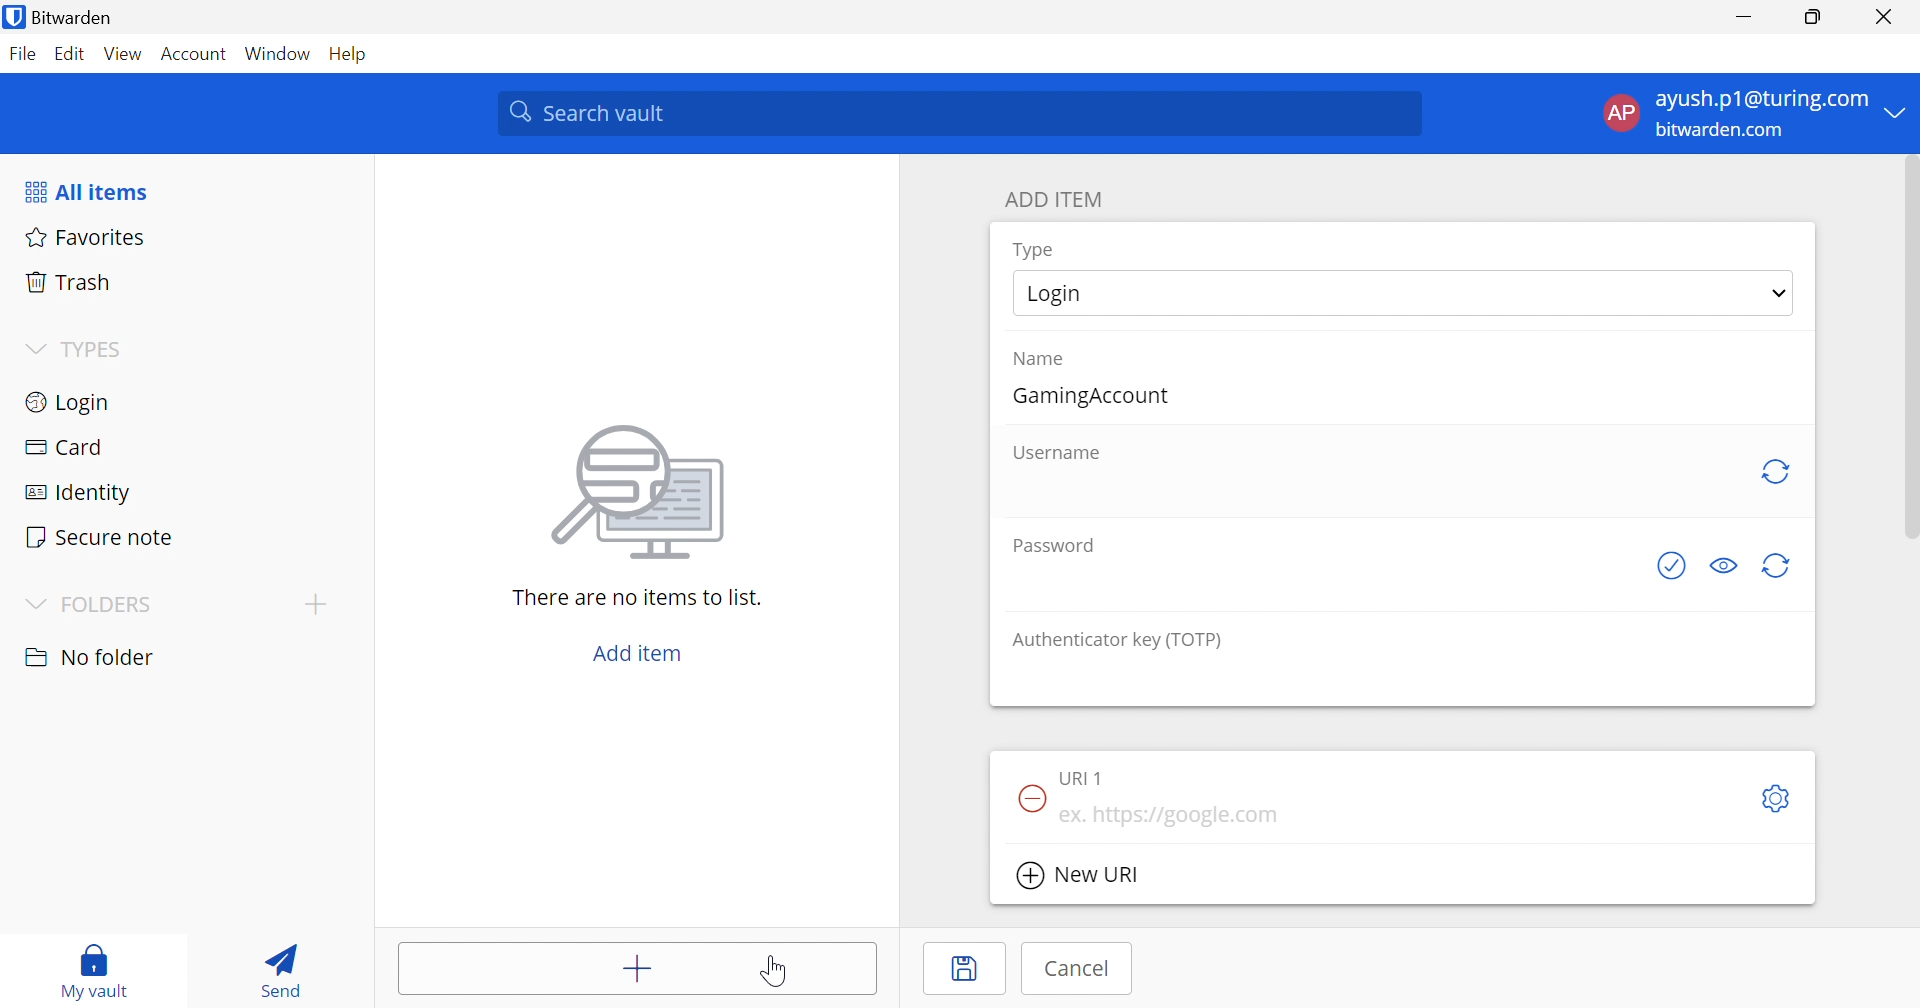 The height and width of the screenshot is (1008, 1920). I want to click on Restore Down, so click(1815, 18).